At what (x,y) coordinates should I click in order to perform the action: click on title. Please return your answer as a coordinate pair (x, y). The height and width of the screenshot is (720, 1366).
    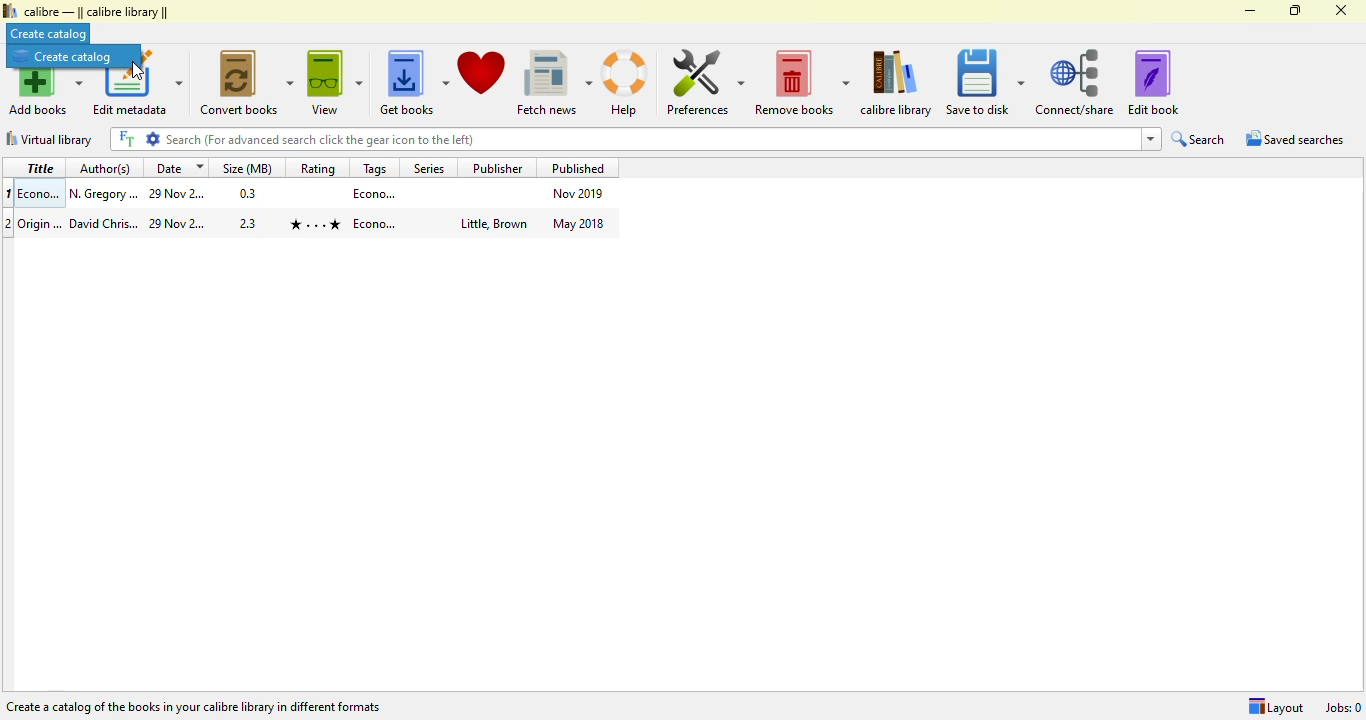
    Looking at the image, I should click on (40, 168).